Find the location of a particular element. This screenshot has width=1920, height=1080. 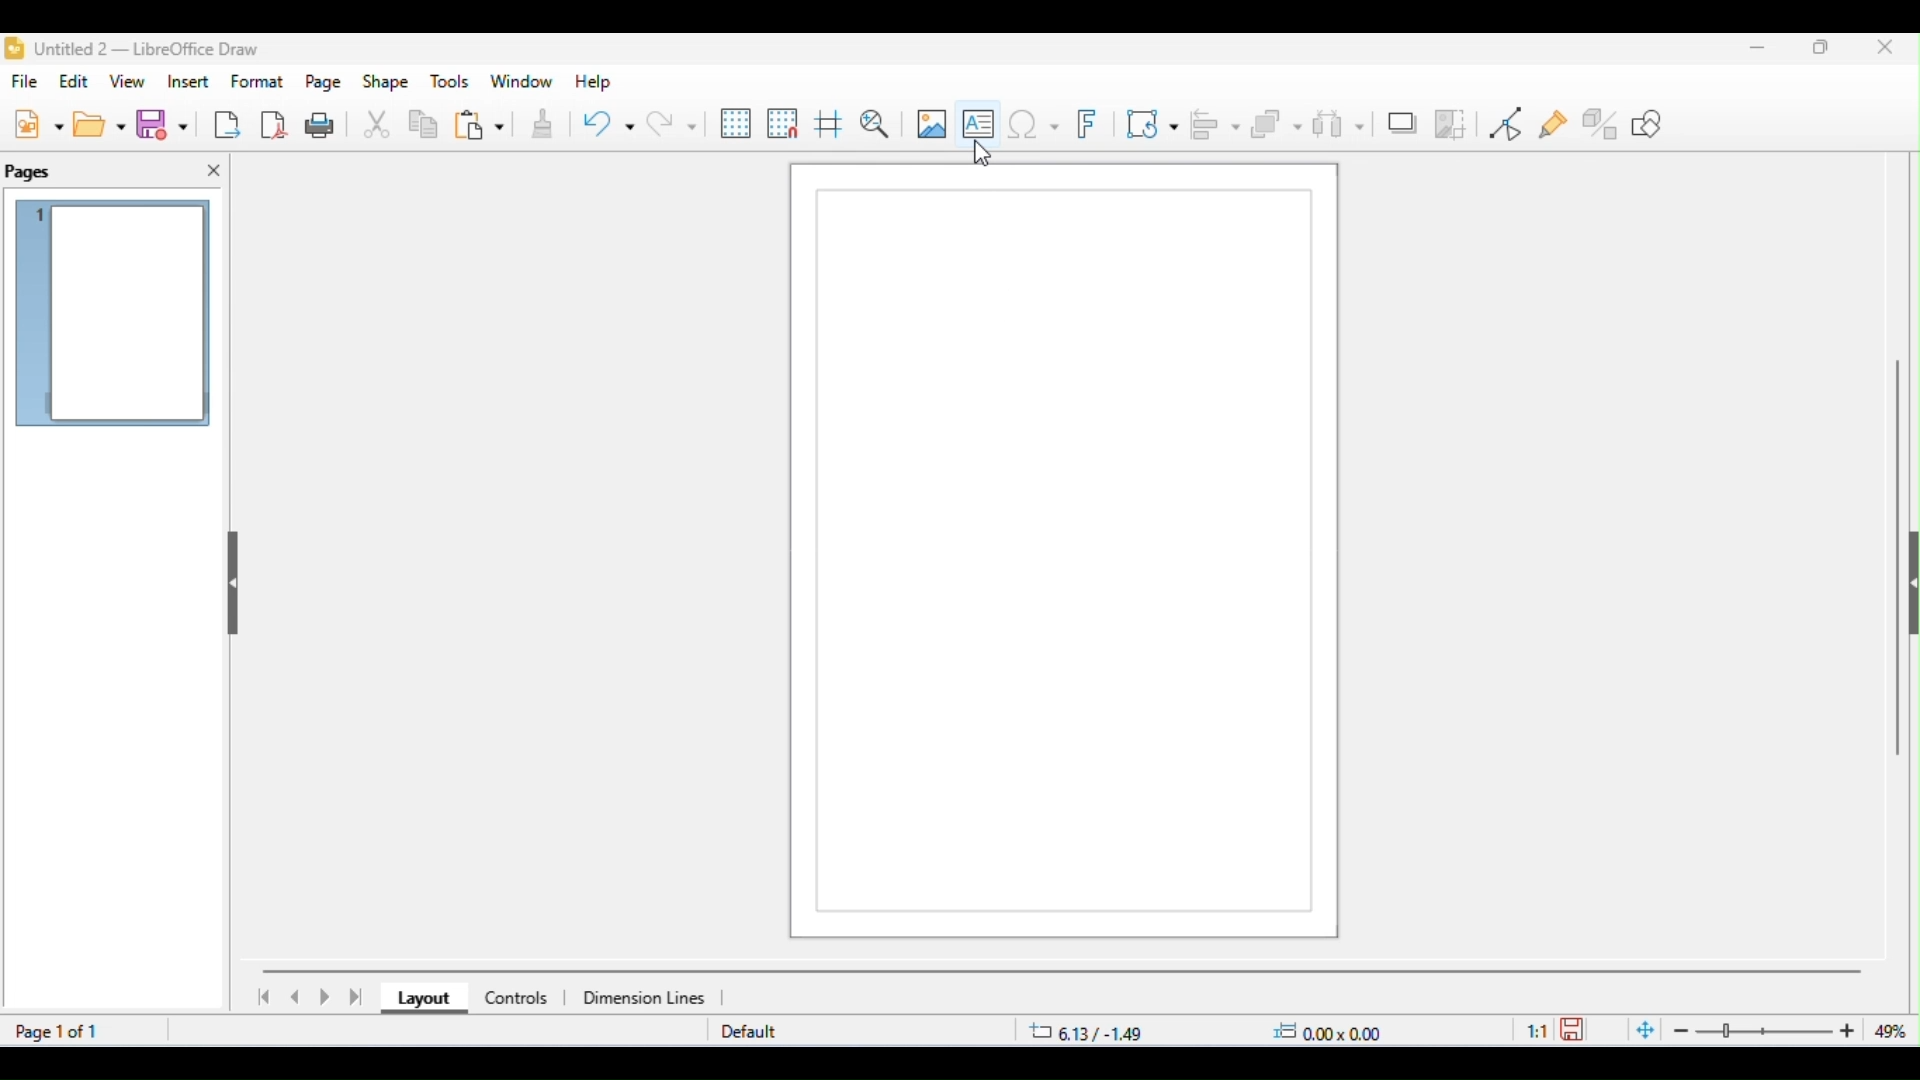

snap to grid is located at coordinates (784, 123).